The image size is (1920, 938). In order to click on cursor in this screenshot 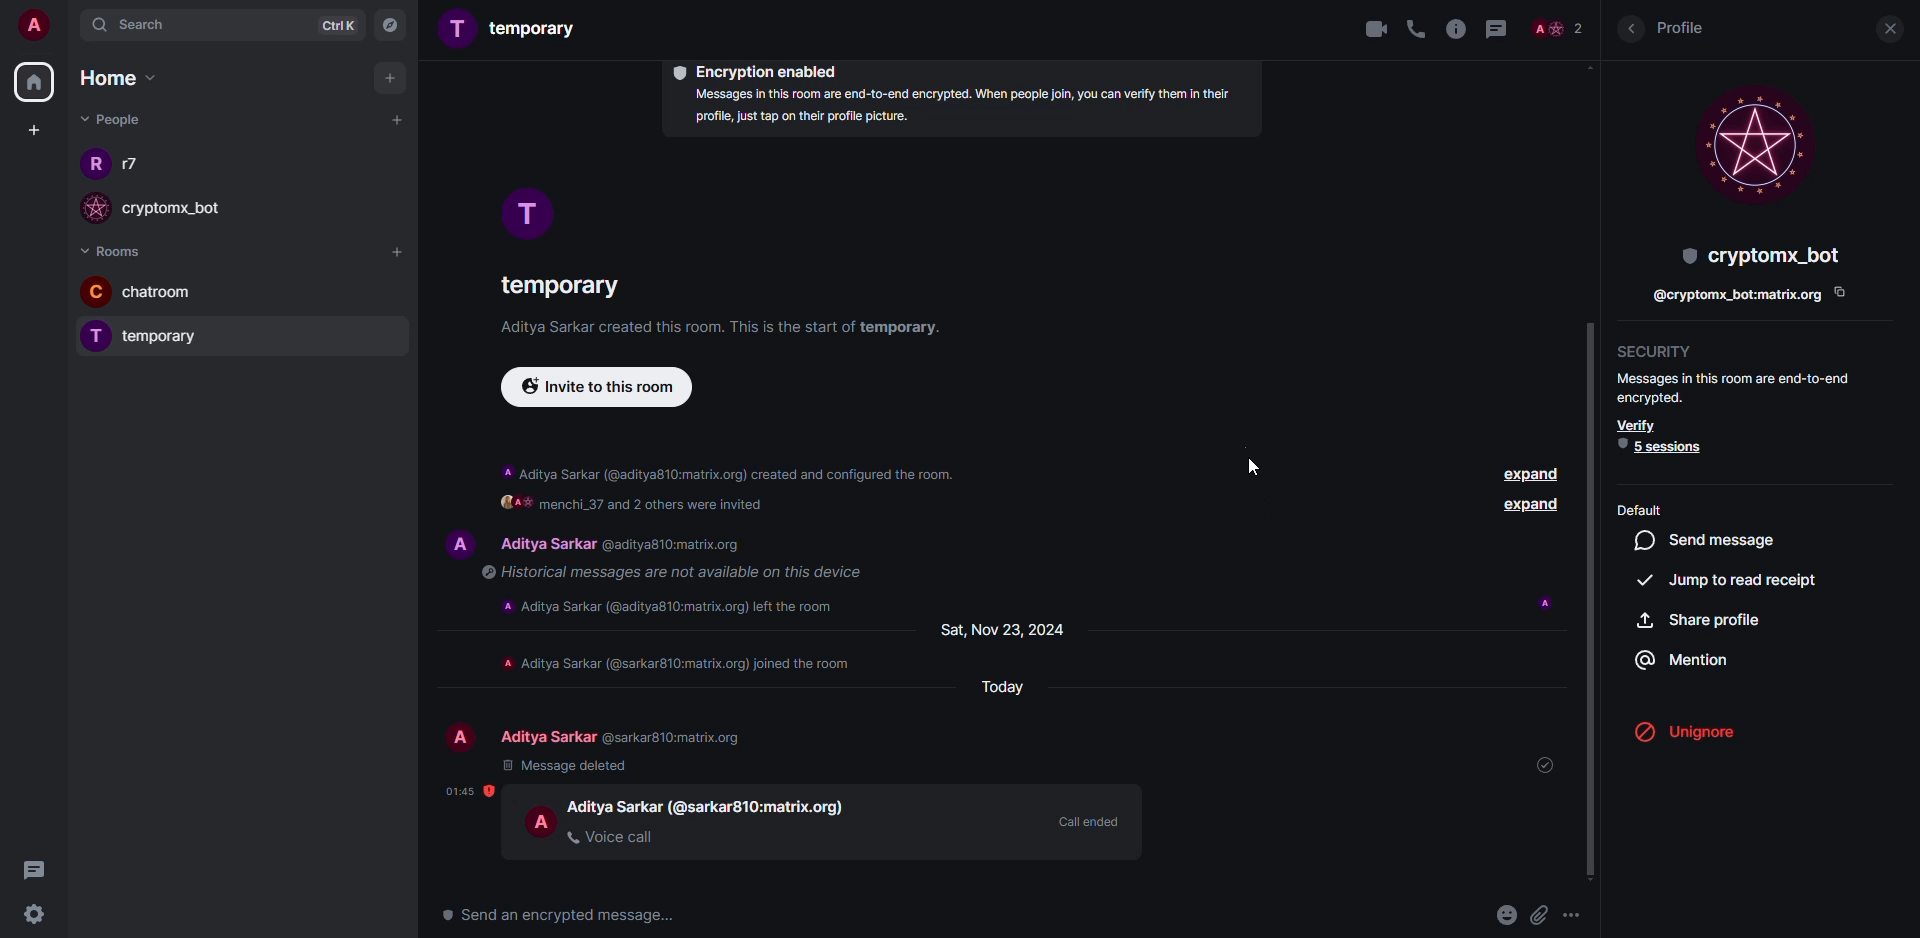, I will do `click(1252, 461)`.